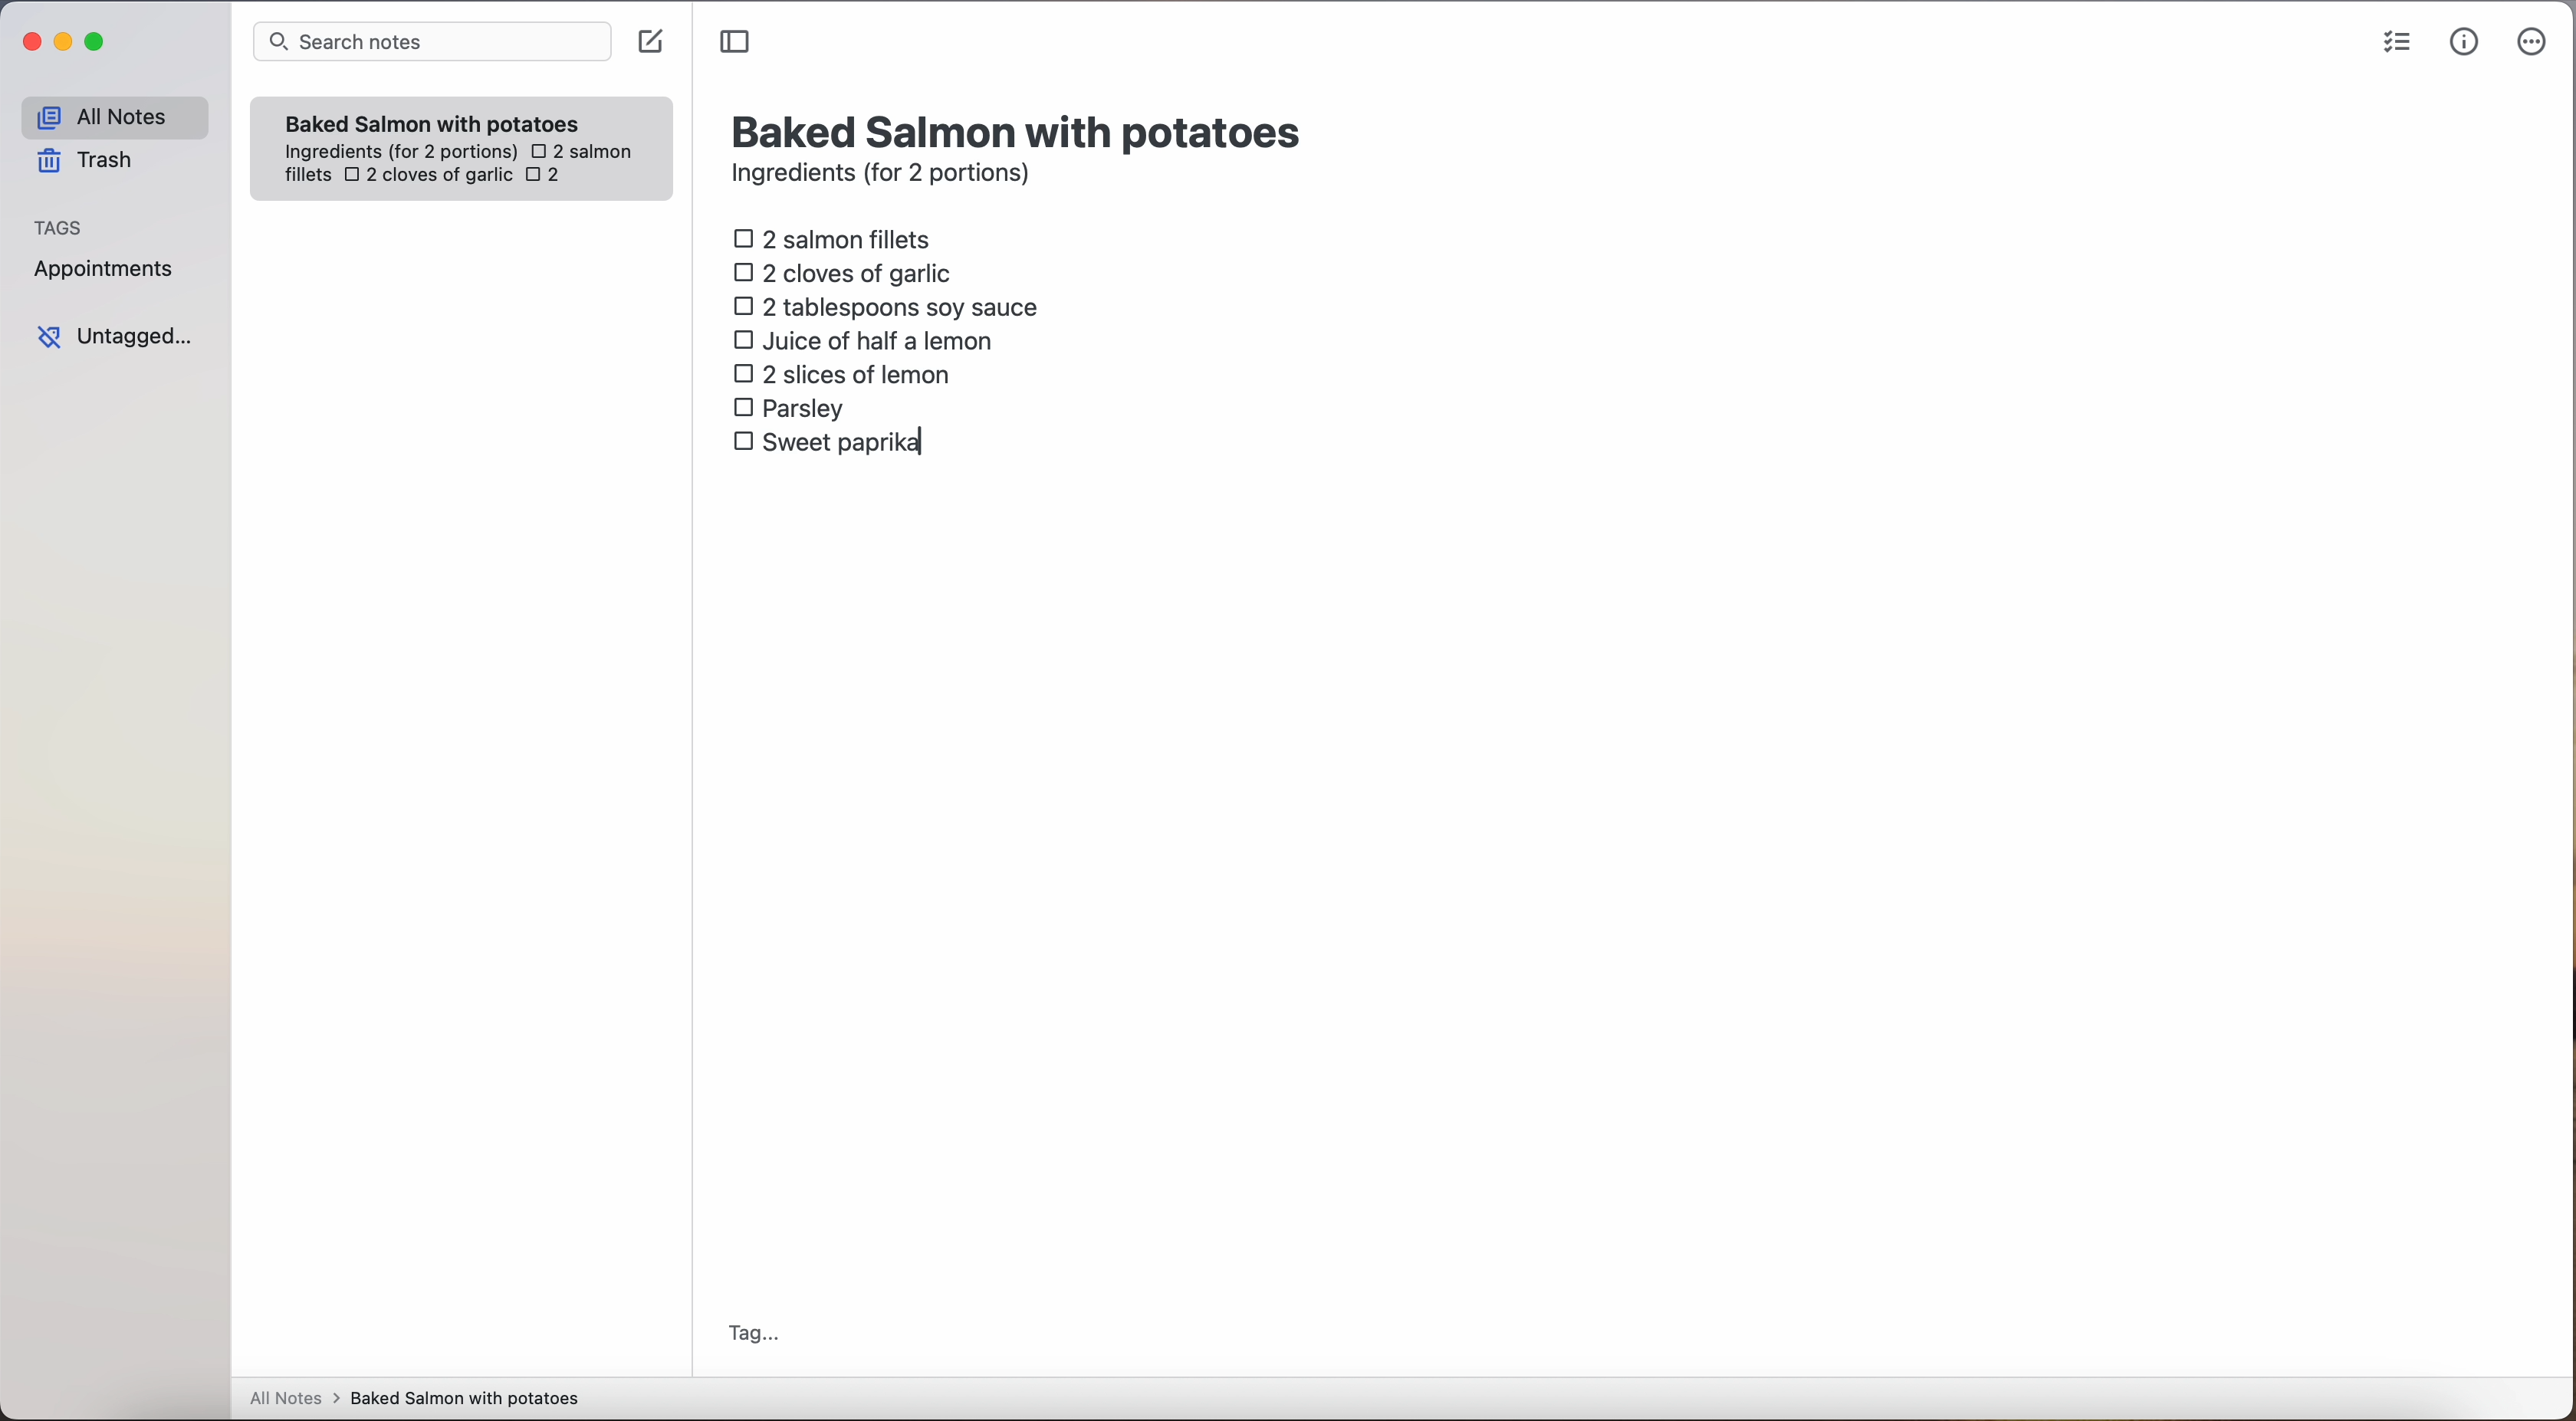  What do you see at coordinates (549, 177) in the screenshot?
I see `2 ` at bounding box center [549, 177].